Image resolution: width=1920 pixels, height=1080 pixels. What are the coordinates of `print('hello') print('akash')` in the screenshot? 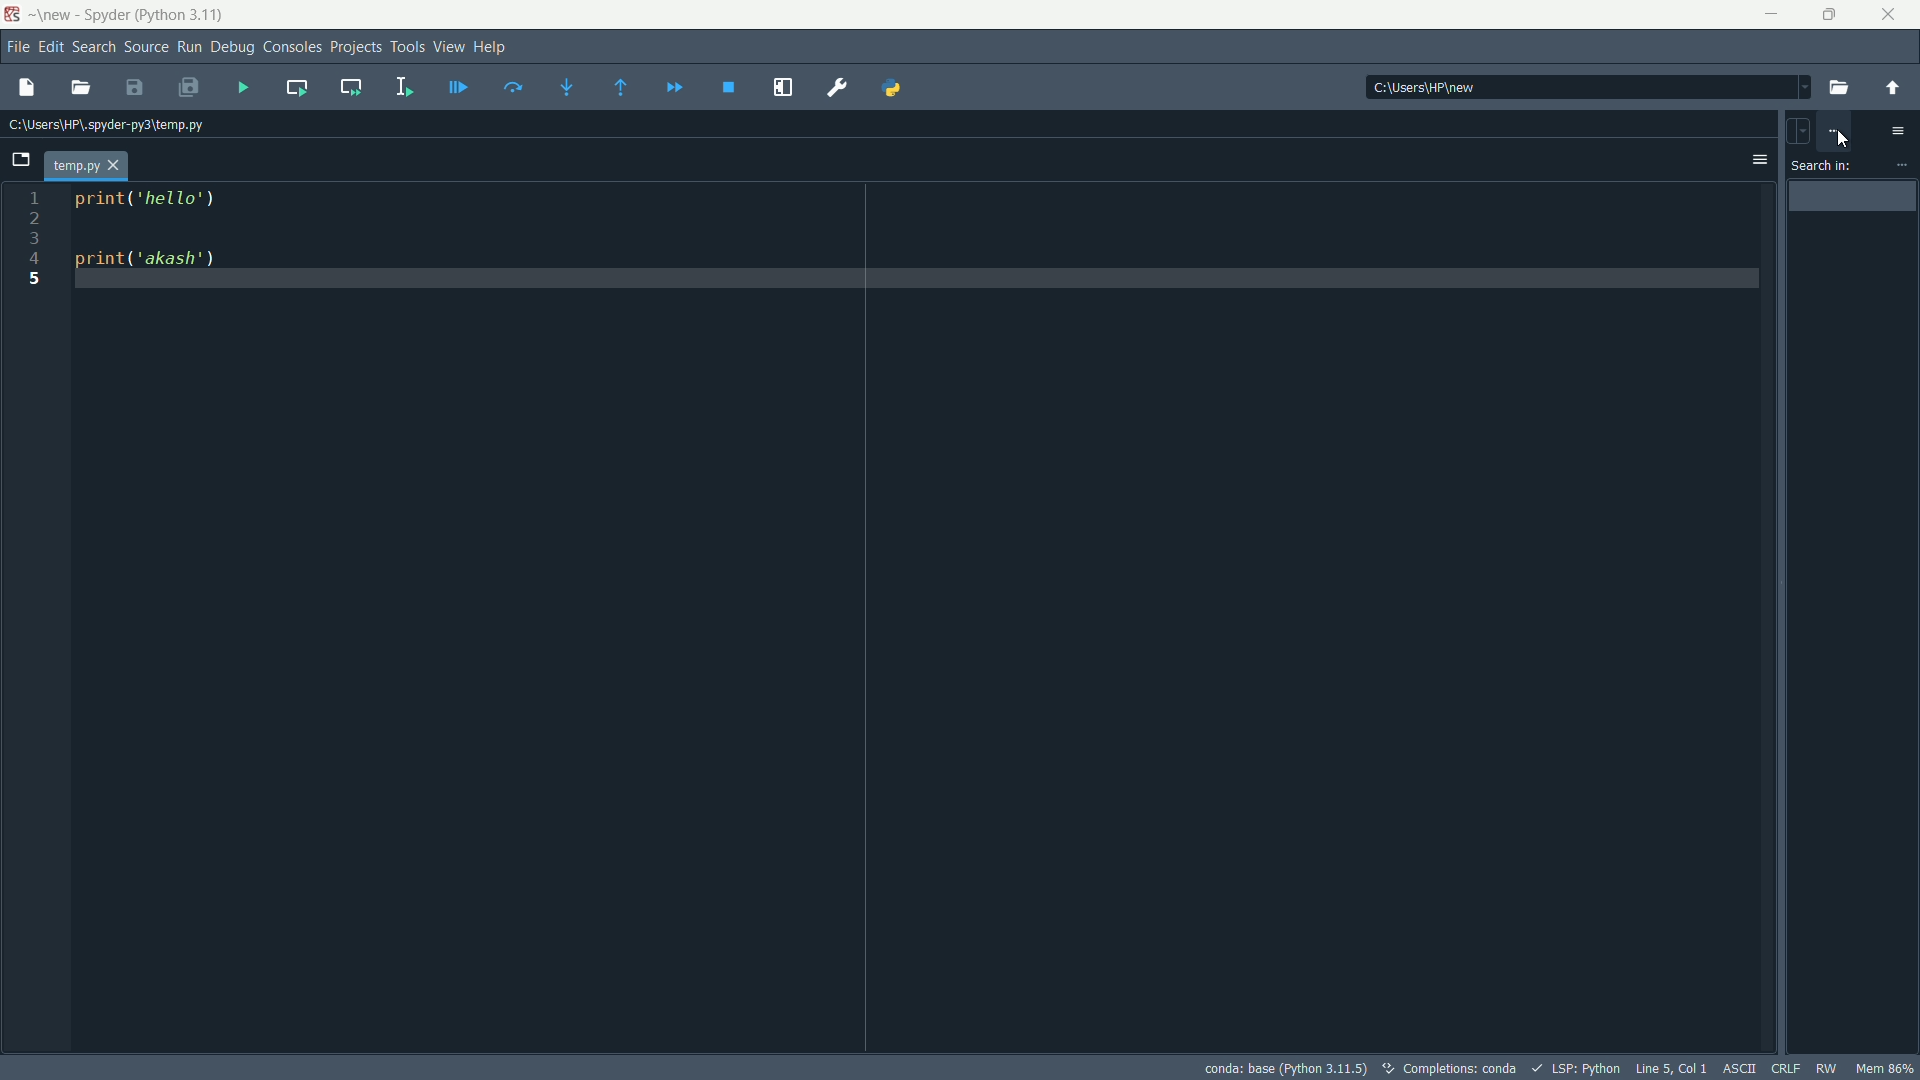 It's located at (920, 243).